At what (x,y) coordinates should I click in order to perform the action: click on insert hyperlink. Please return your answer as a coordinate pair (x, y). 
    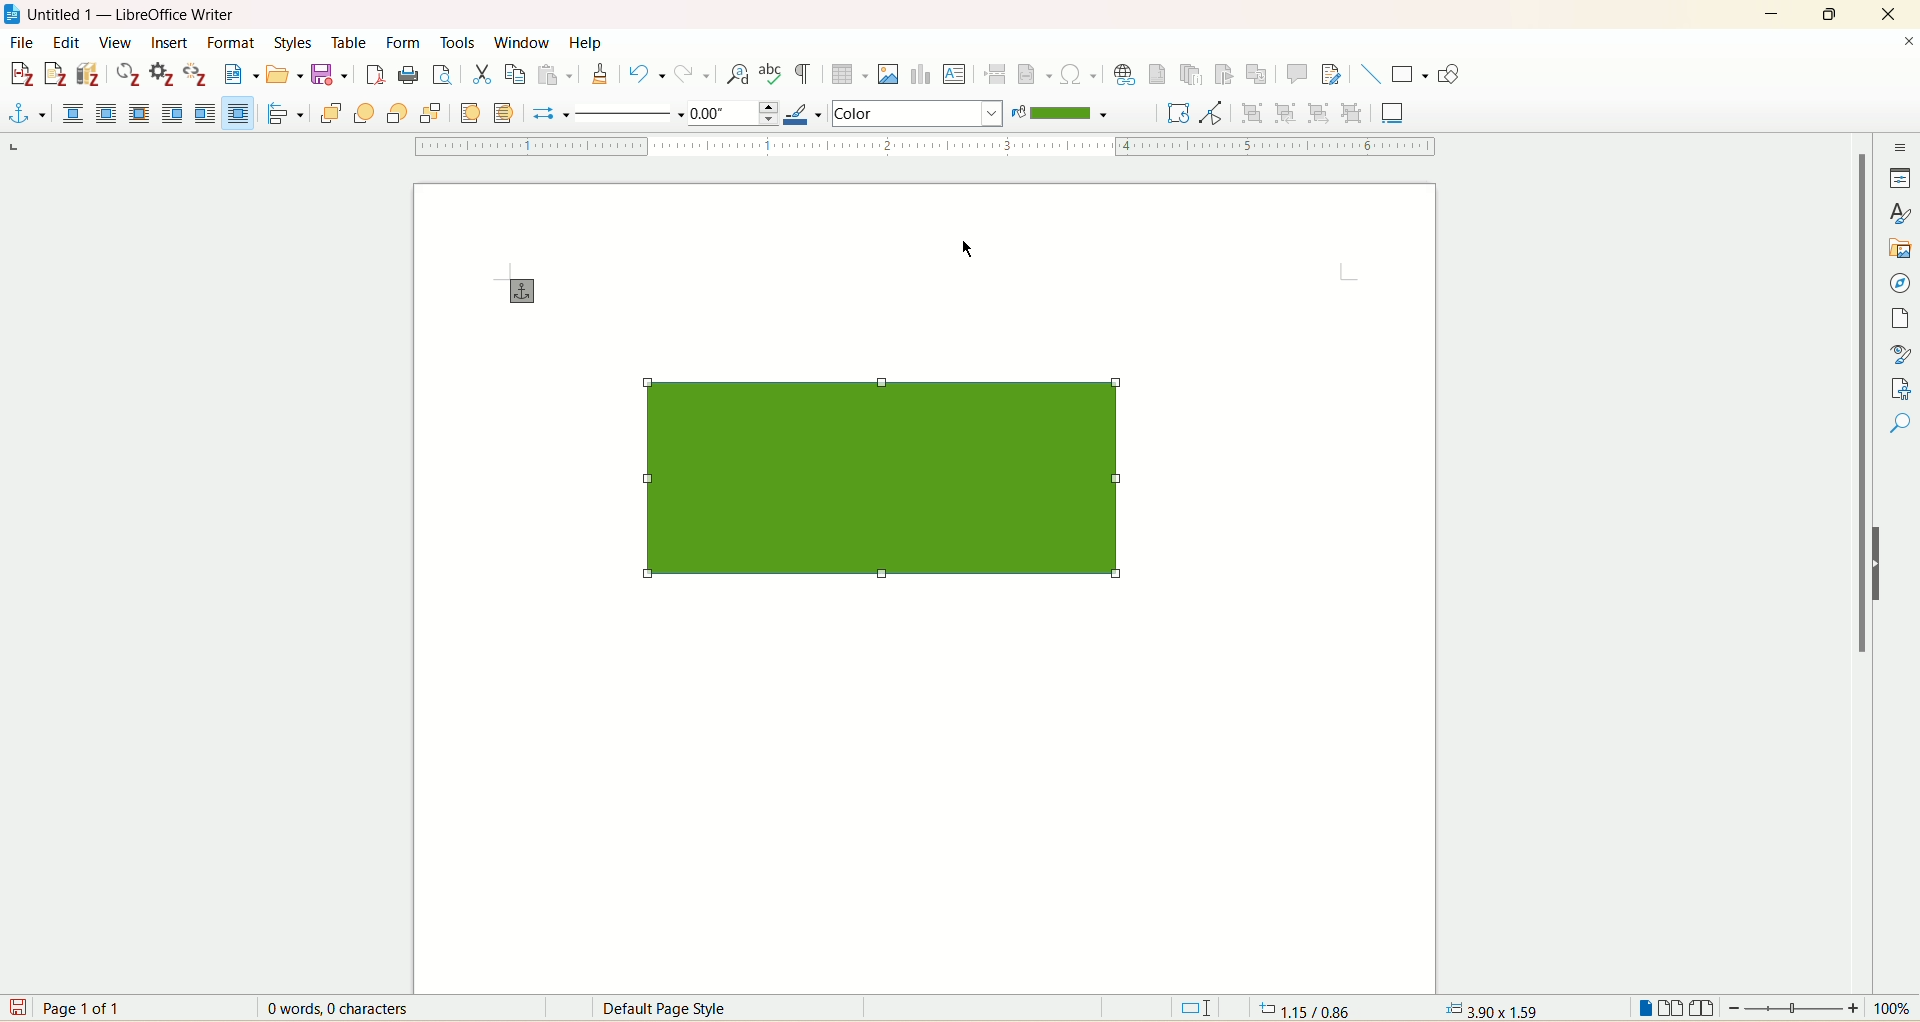
    Looking at the image, I should click on (1124, 75).